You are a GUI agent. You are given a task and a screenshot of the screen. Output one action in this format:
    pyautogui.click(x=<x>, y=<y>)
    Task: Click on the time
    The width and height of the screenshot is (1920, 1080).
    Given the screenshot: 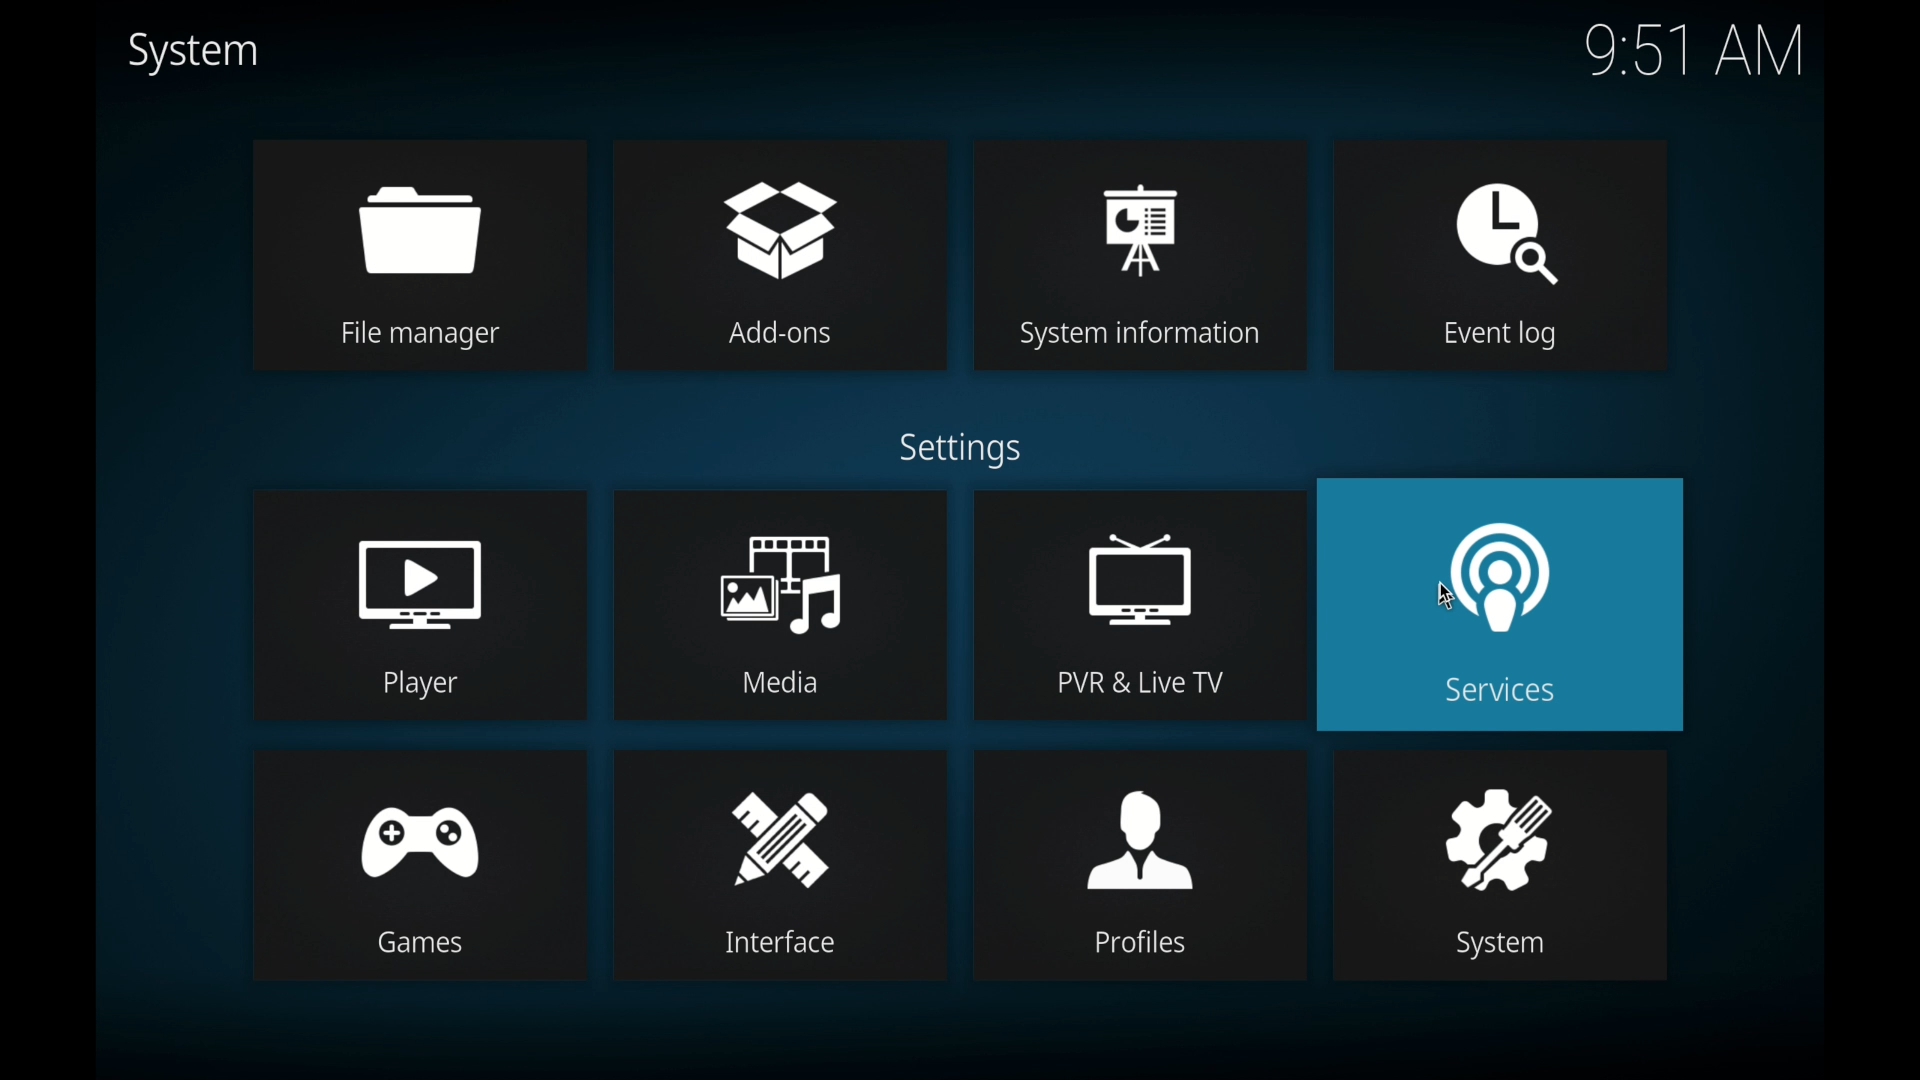 What is the action you would take?
    pyautogui.click(x=1694, y=52)
    